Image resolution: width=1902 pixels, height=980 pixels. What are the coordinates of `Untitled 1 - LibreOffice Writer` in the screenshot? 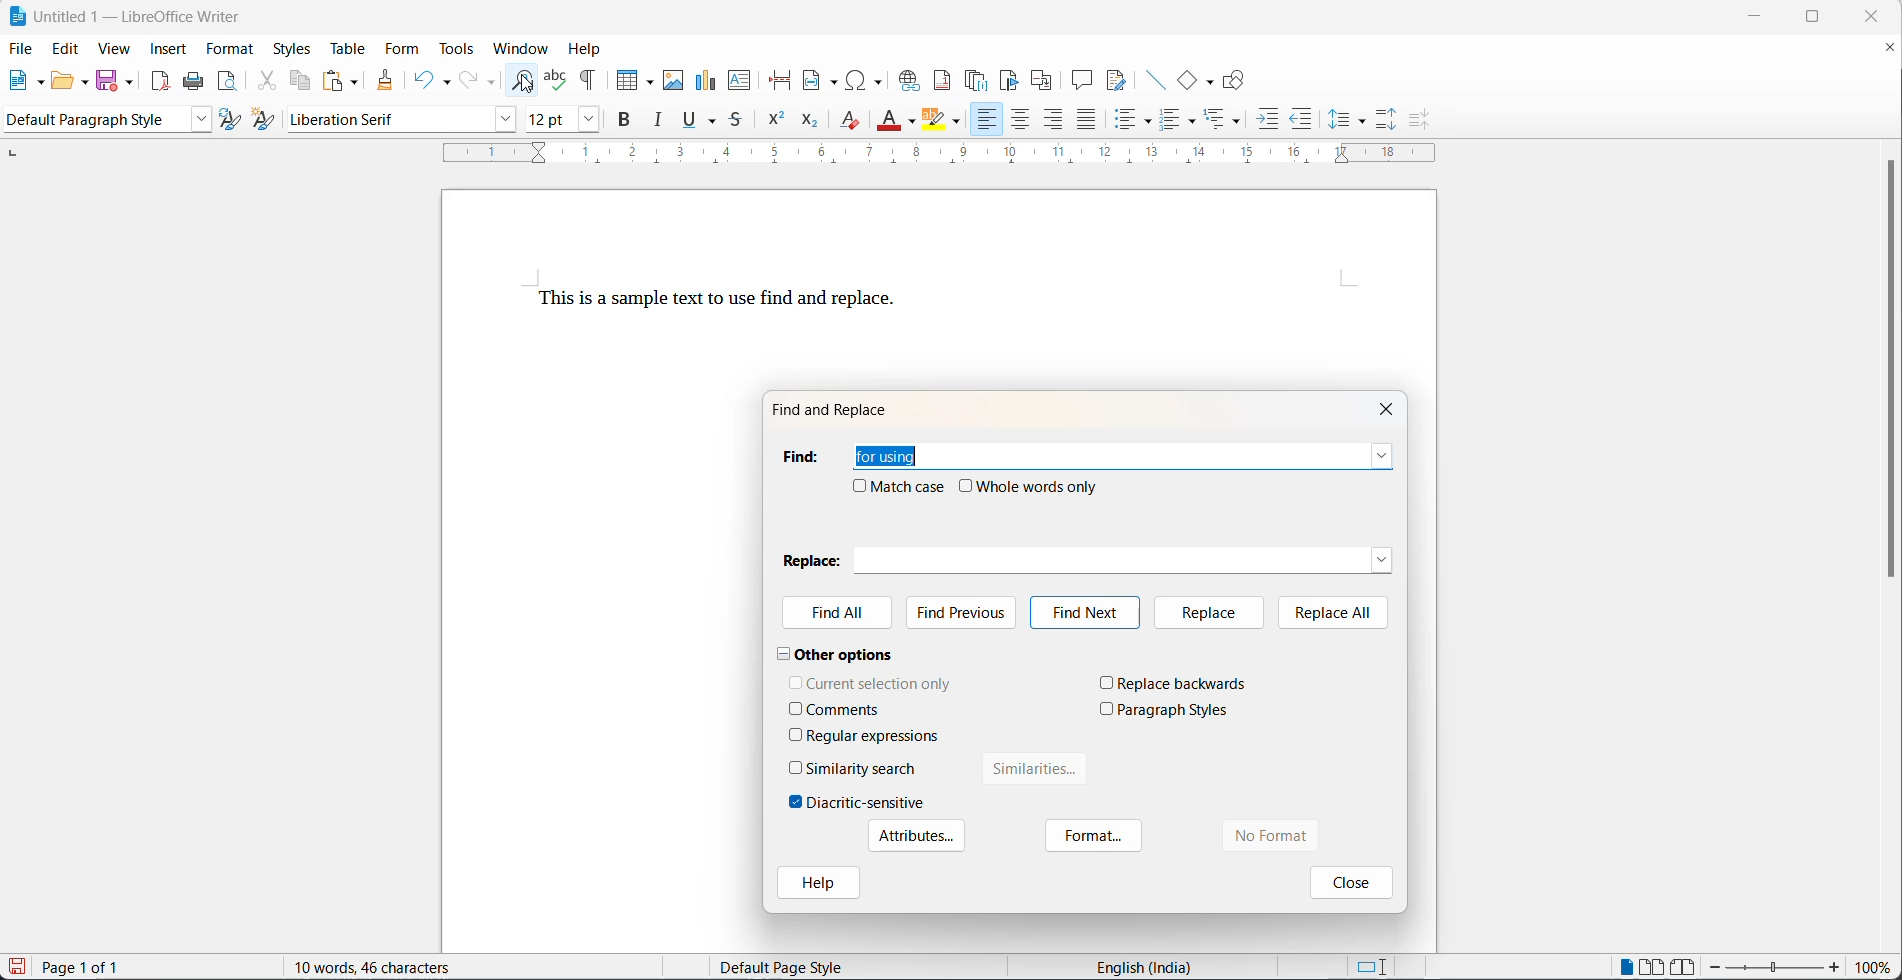 It's located at (126, 14).